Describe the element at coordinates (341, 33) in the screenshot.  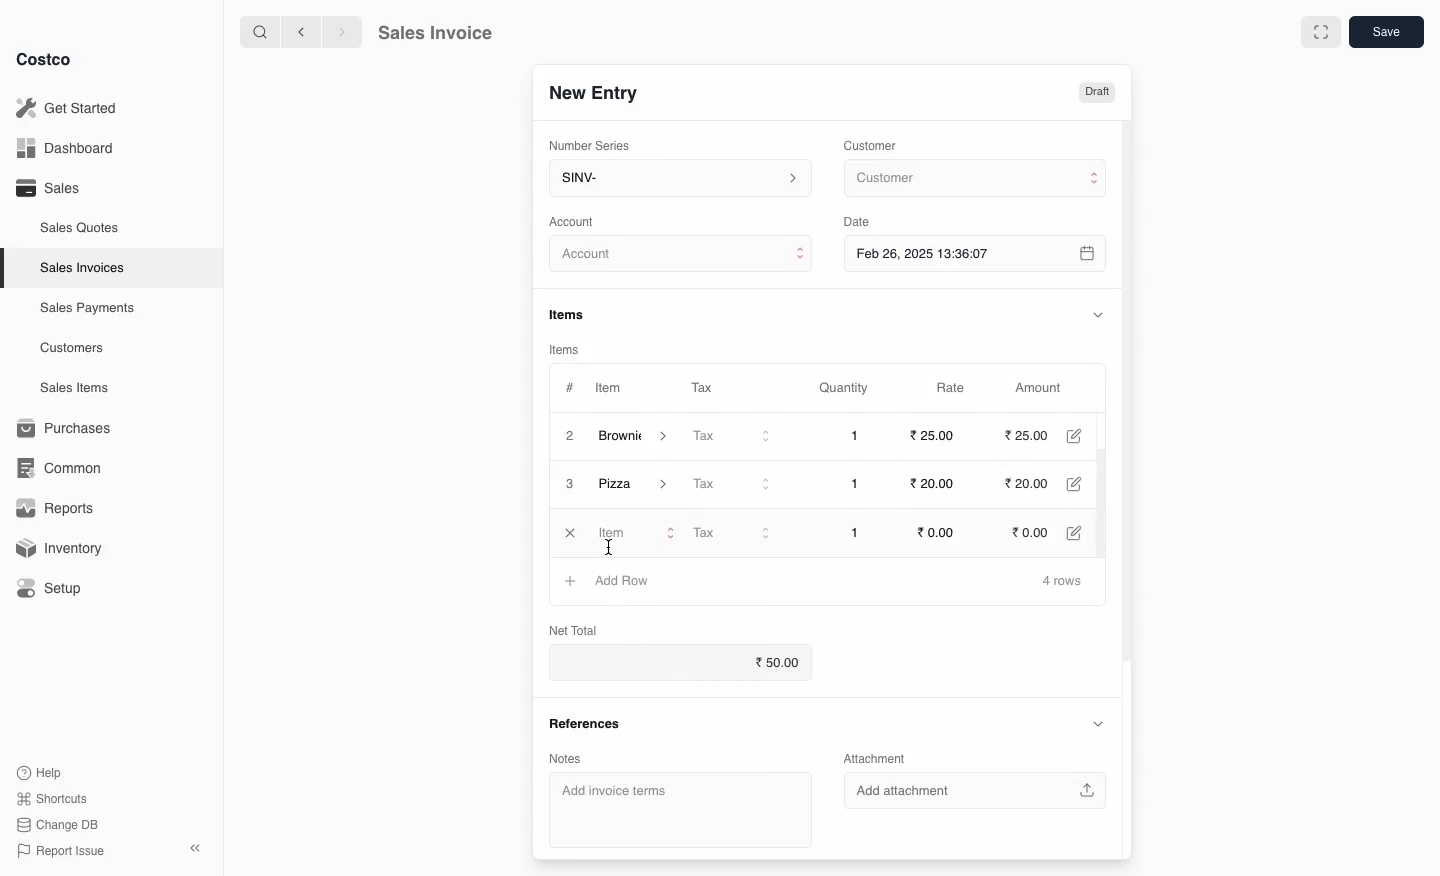
I see `Forward` at that location.